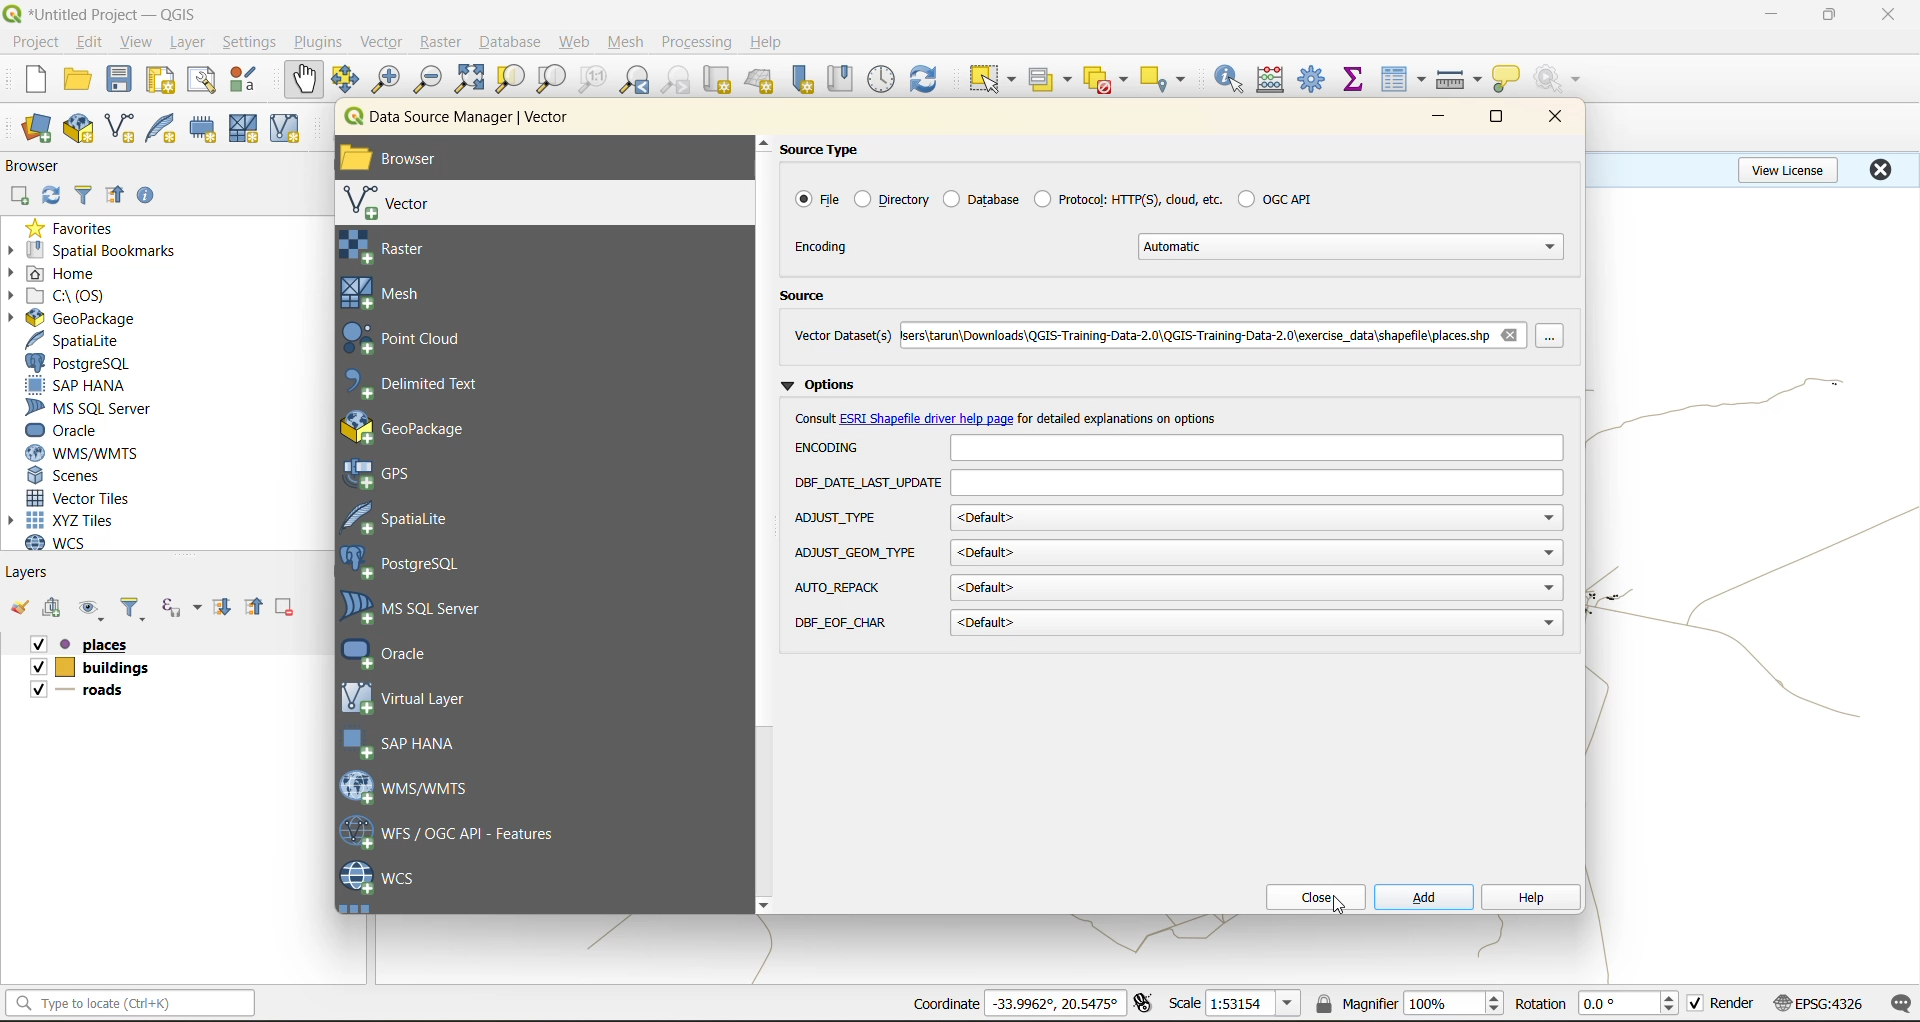 The height and width of the screenshot is (1022, 1920). I want to click on vector dataset, so click(1193, 333).